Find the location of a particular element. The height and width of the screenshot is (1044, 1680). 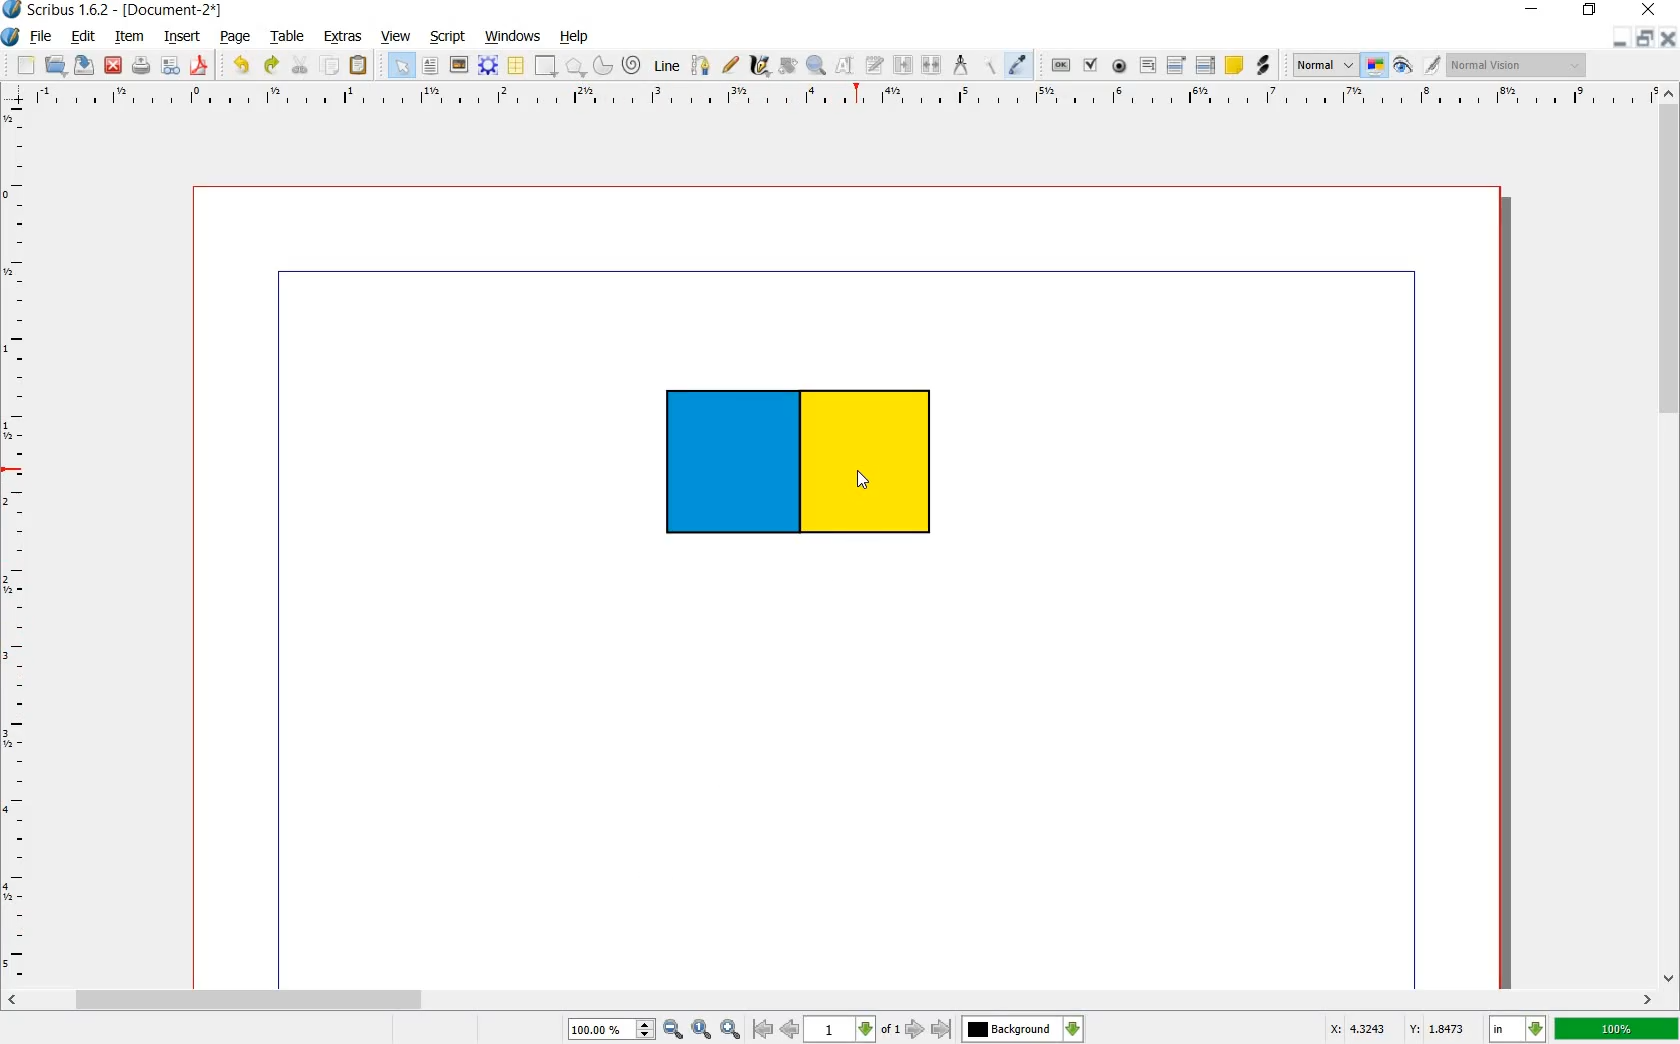

preview mode is located at coordinates (1403, 66).